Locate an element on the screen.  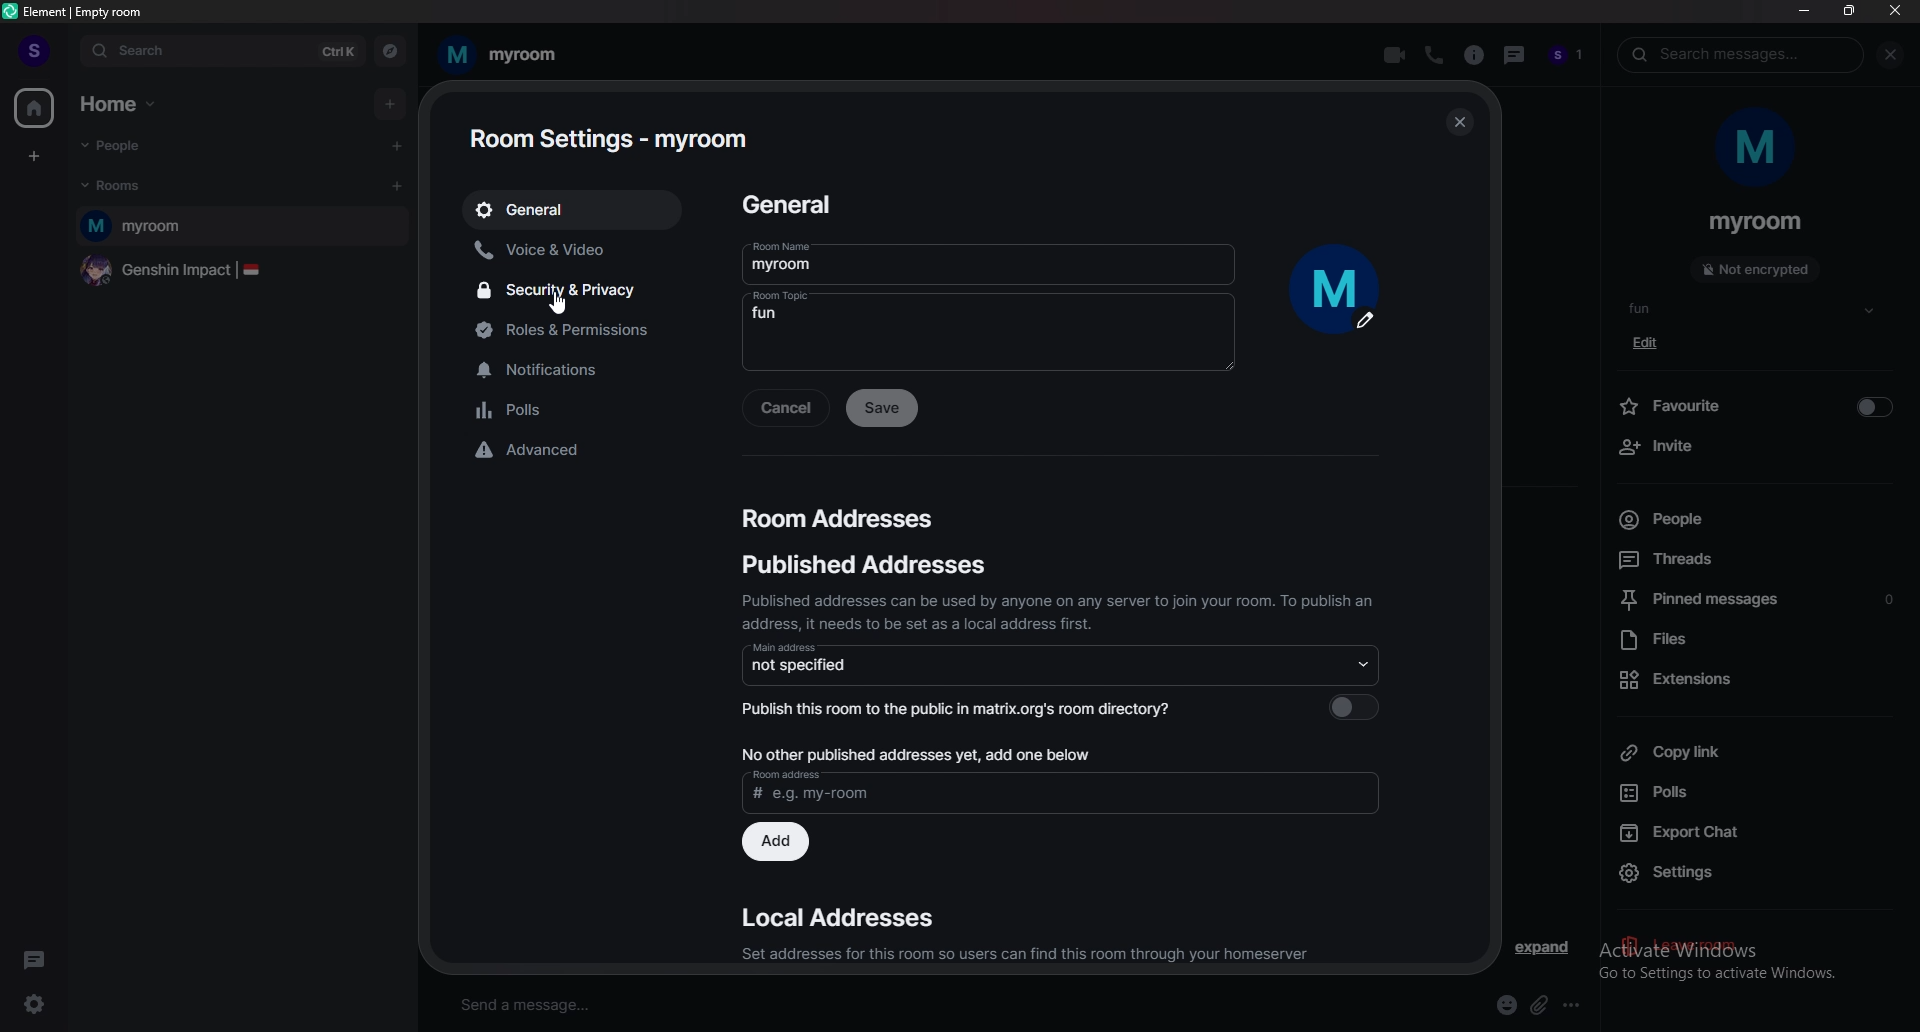
advanced is located at coordinates (570, 453).